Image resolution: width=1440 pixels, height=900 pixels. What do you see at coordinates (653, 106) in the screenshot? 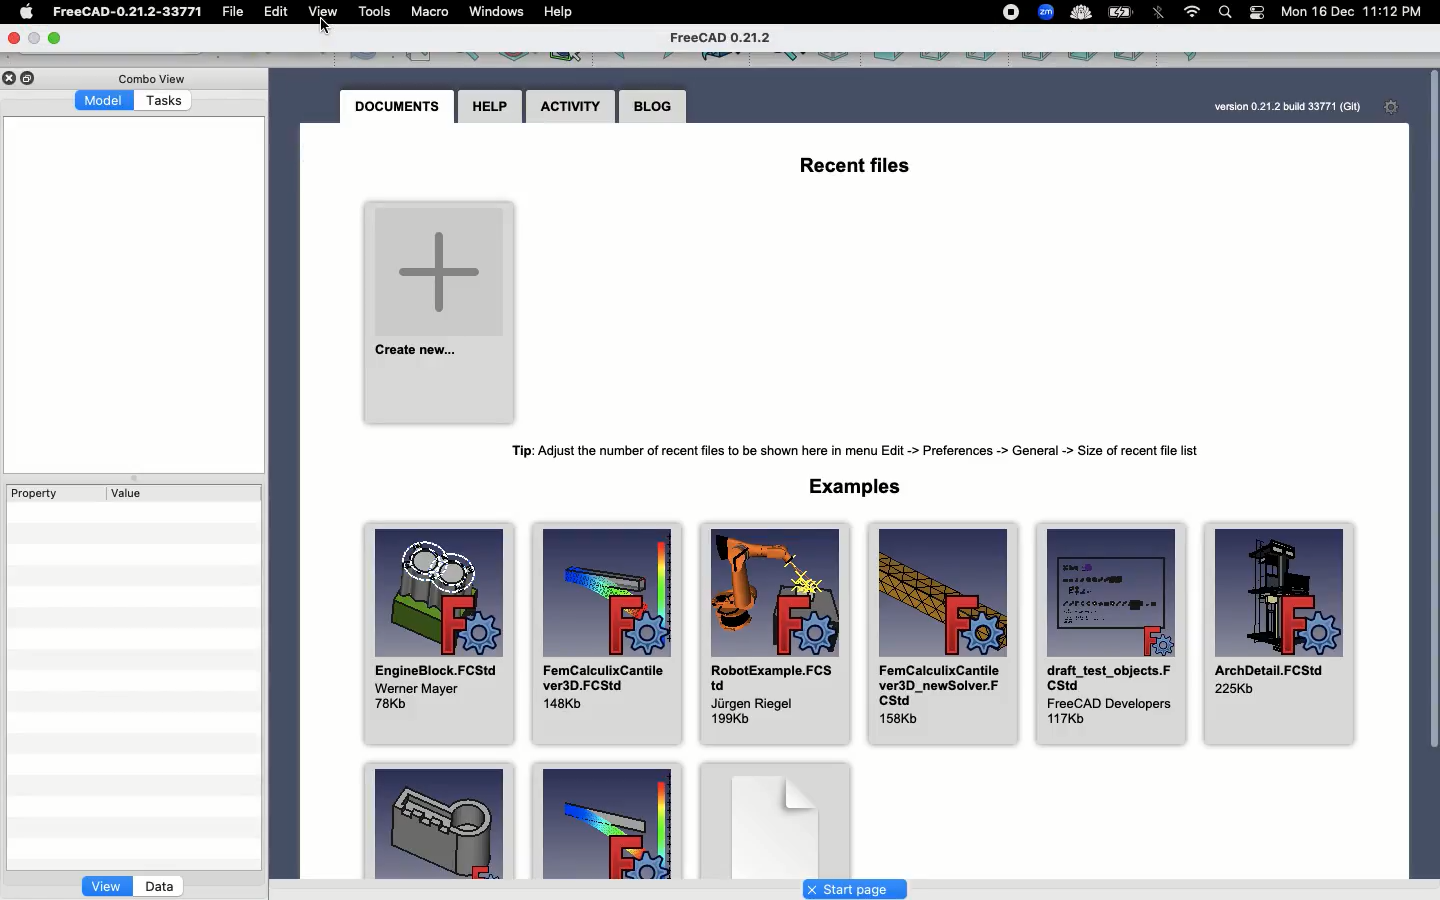
I see `Blog` at bounding box center [653, 106].